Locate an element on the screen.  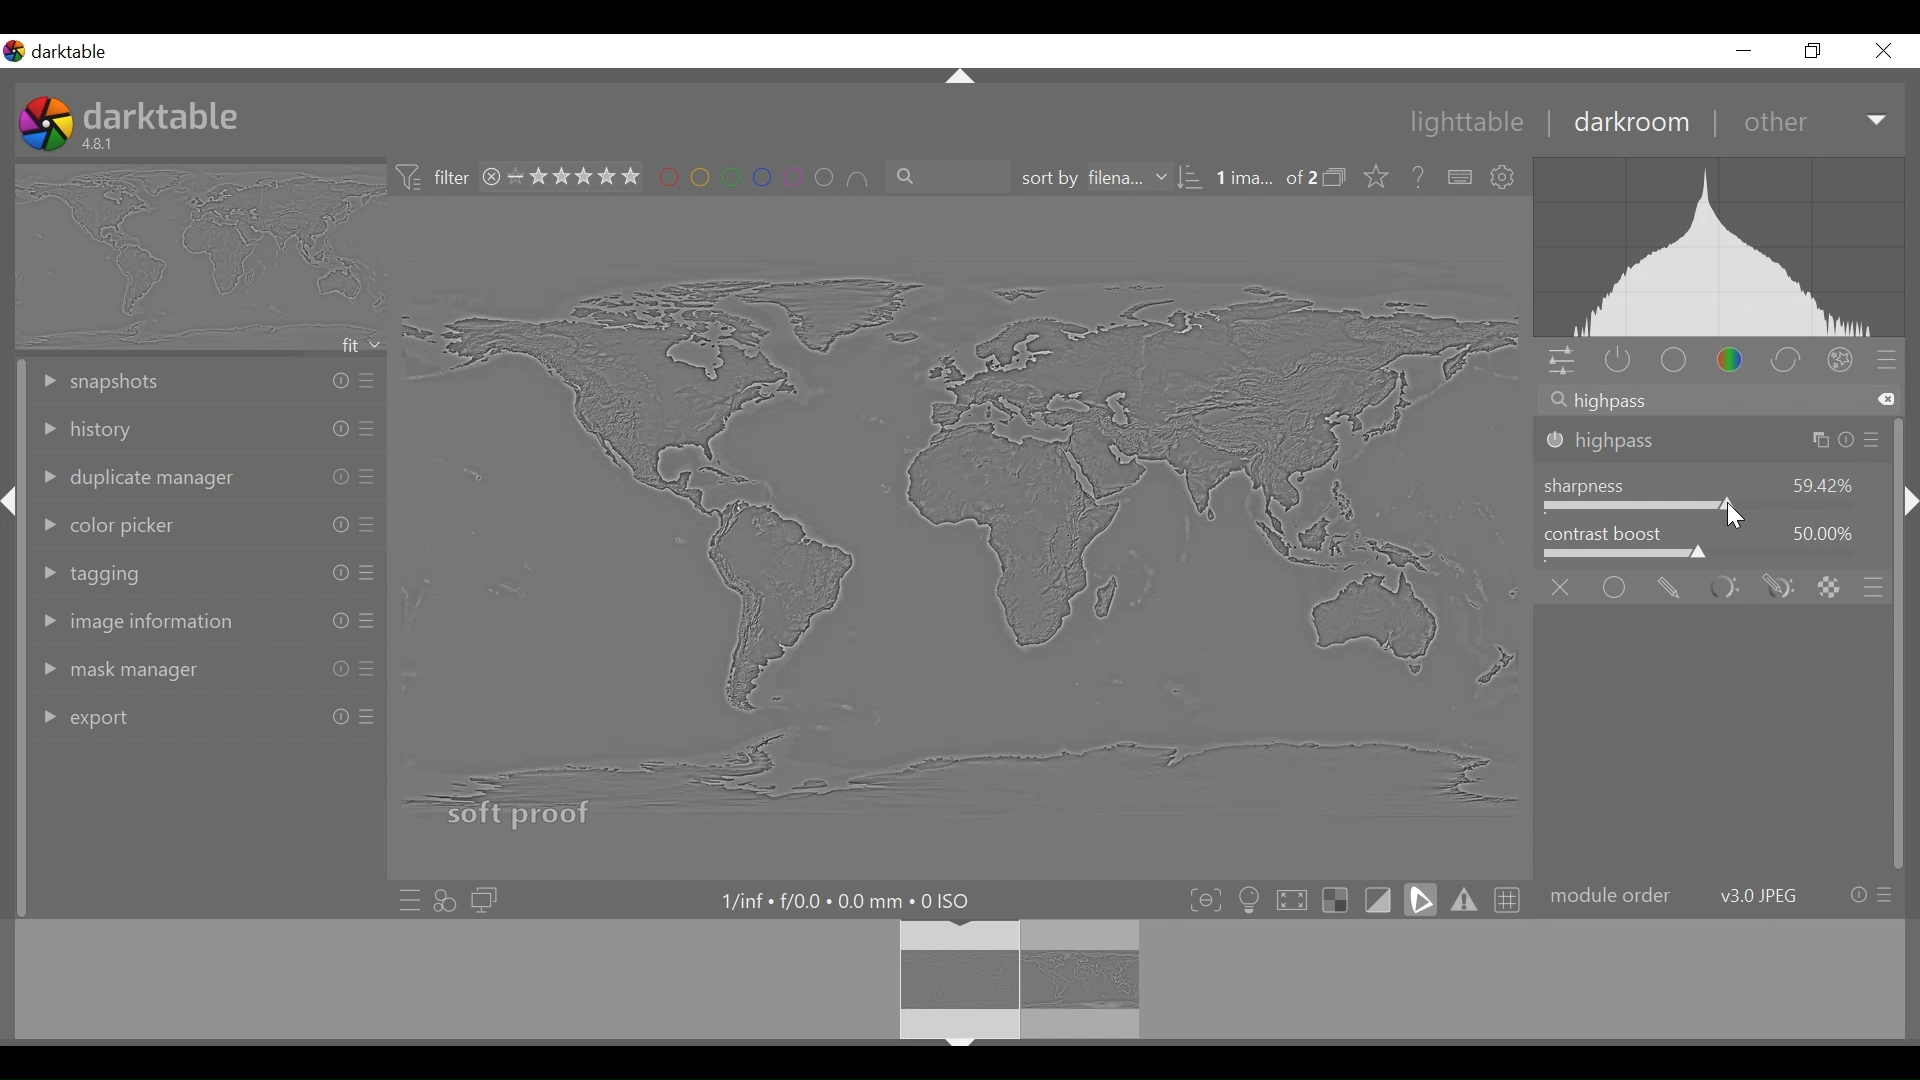
filter by text from images is located at coordinates (945, 176).